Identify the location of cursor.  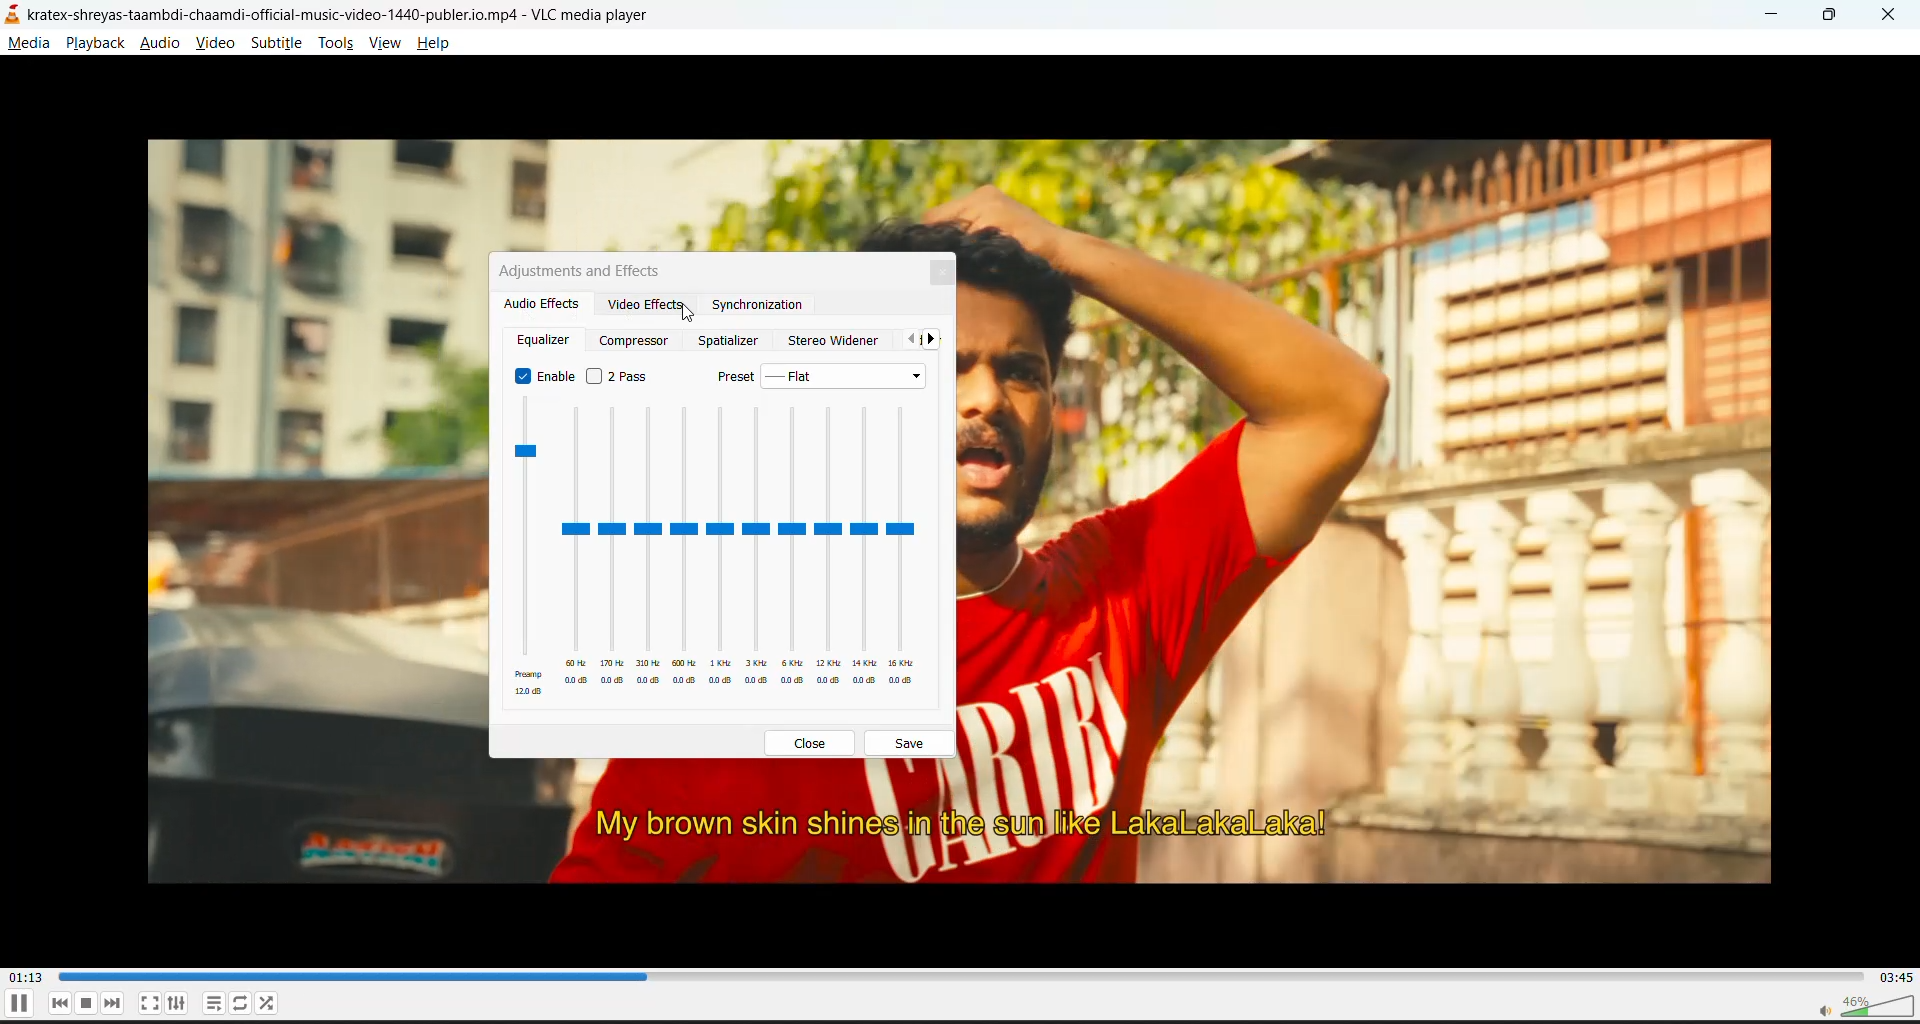
(688, 314).